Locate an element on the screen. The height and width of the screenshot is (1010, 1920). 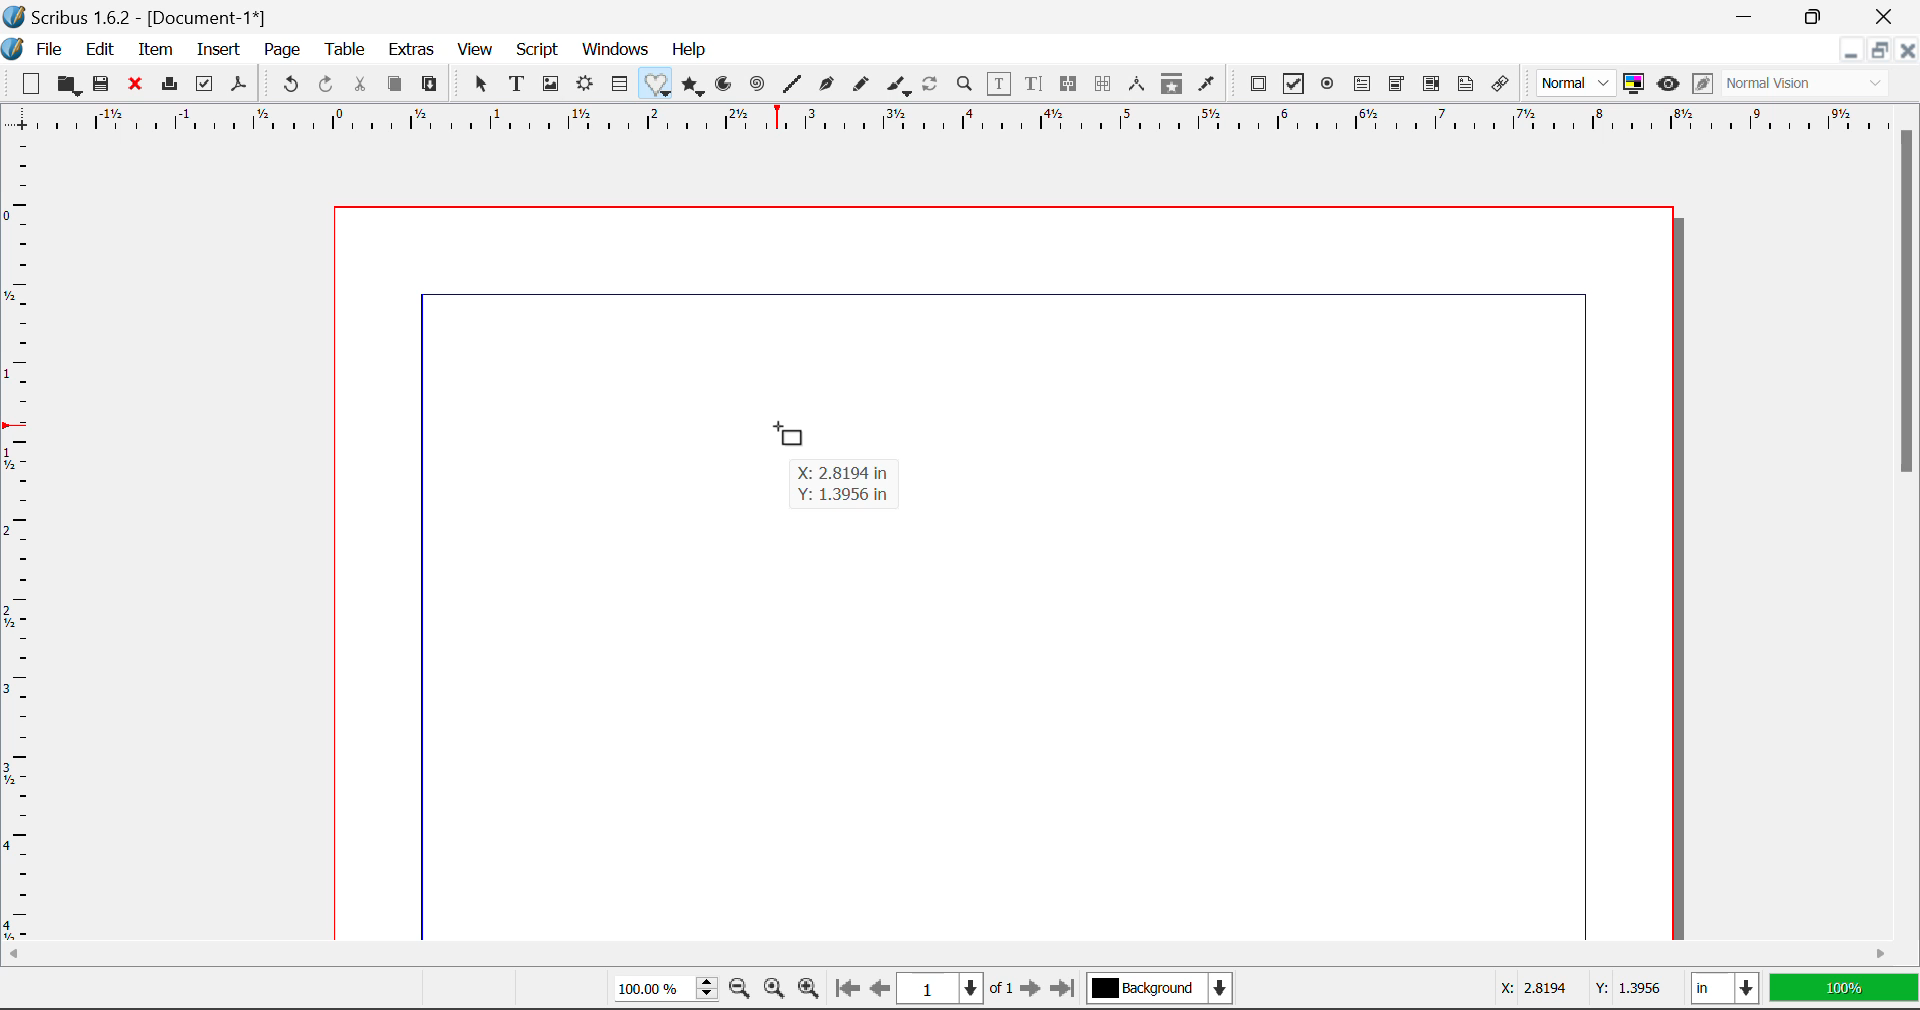
Table is located at coordinates (348, 49).